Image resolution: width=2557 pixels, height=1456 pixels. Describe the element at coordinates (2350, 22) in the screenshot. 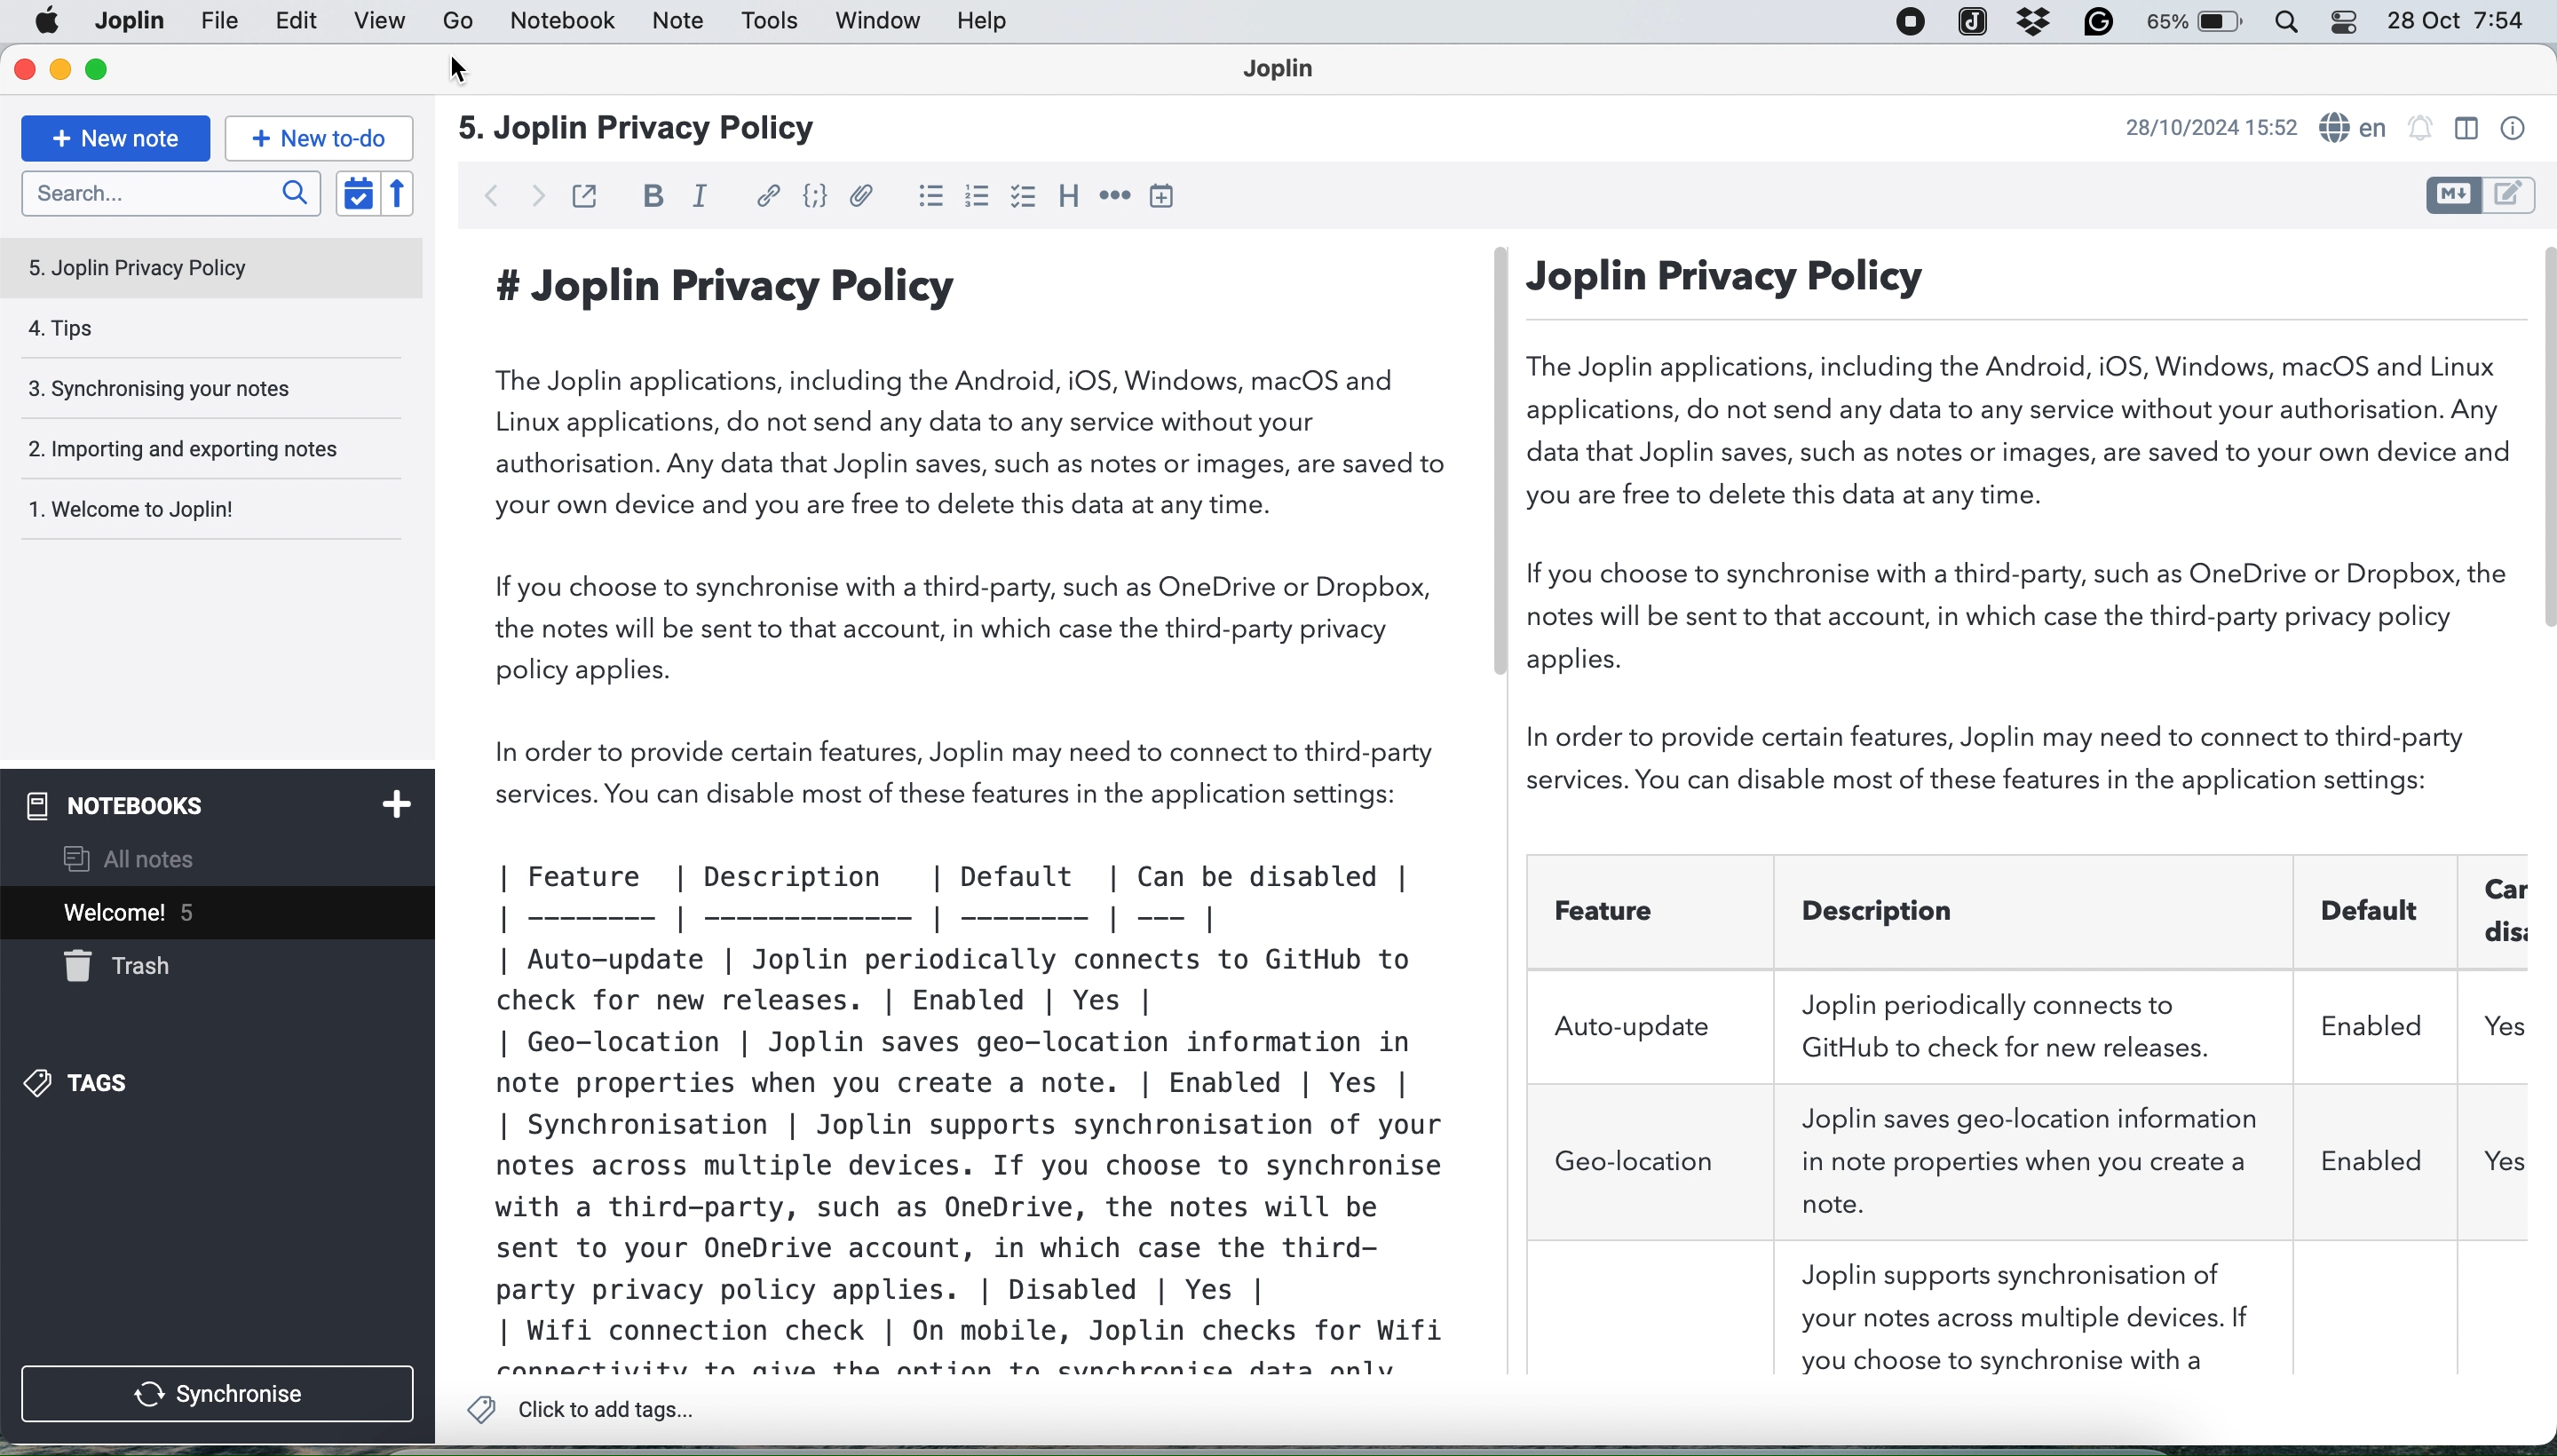

I see `control center` at that location.